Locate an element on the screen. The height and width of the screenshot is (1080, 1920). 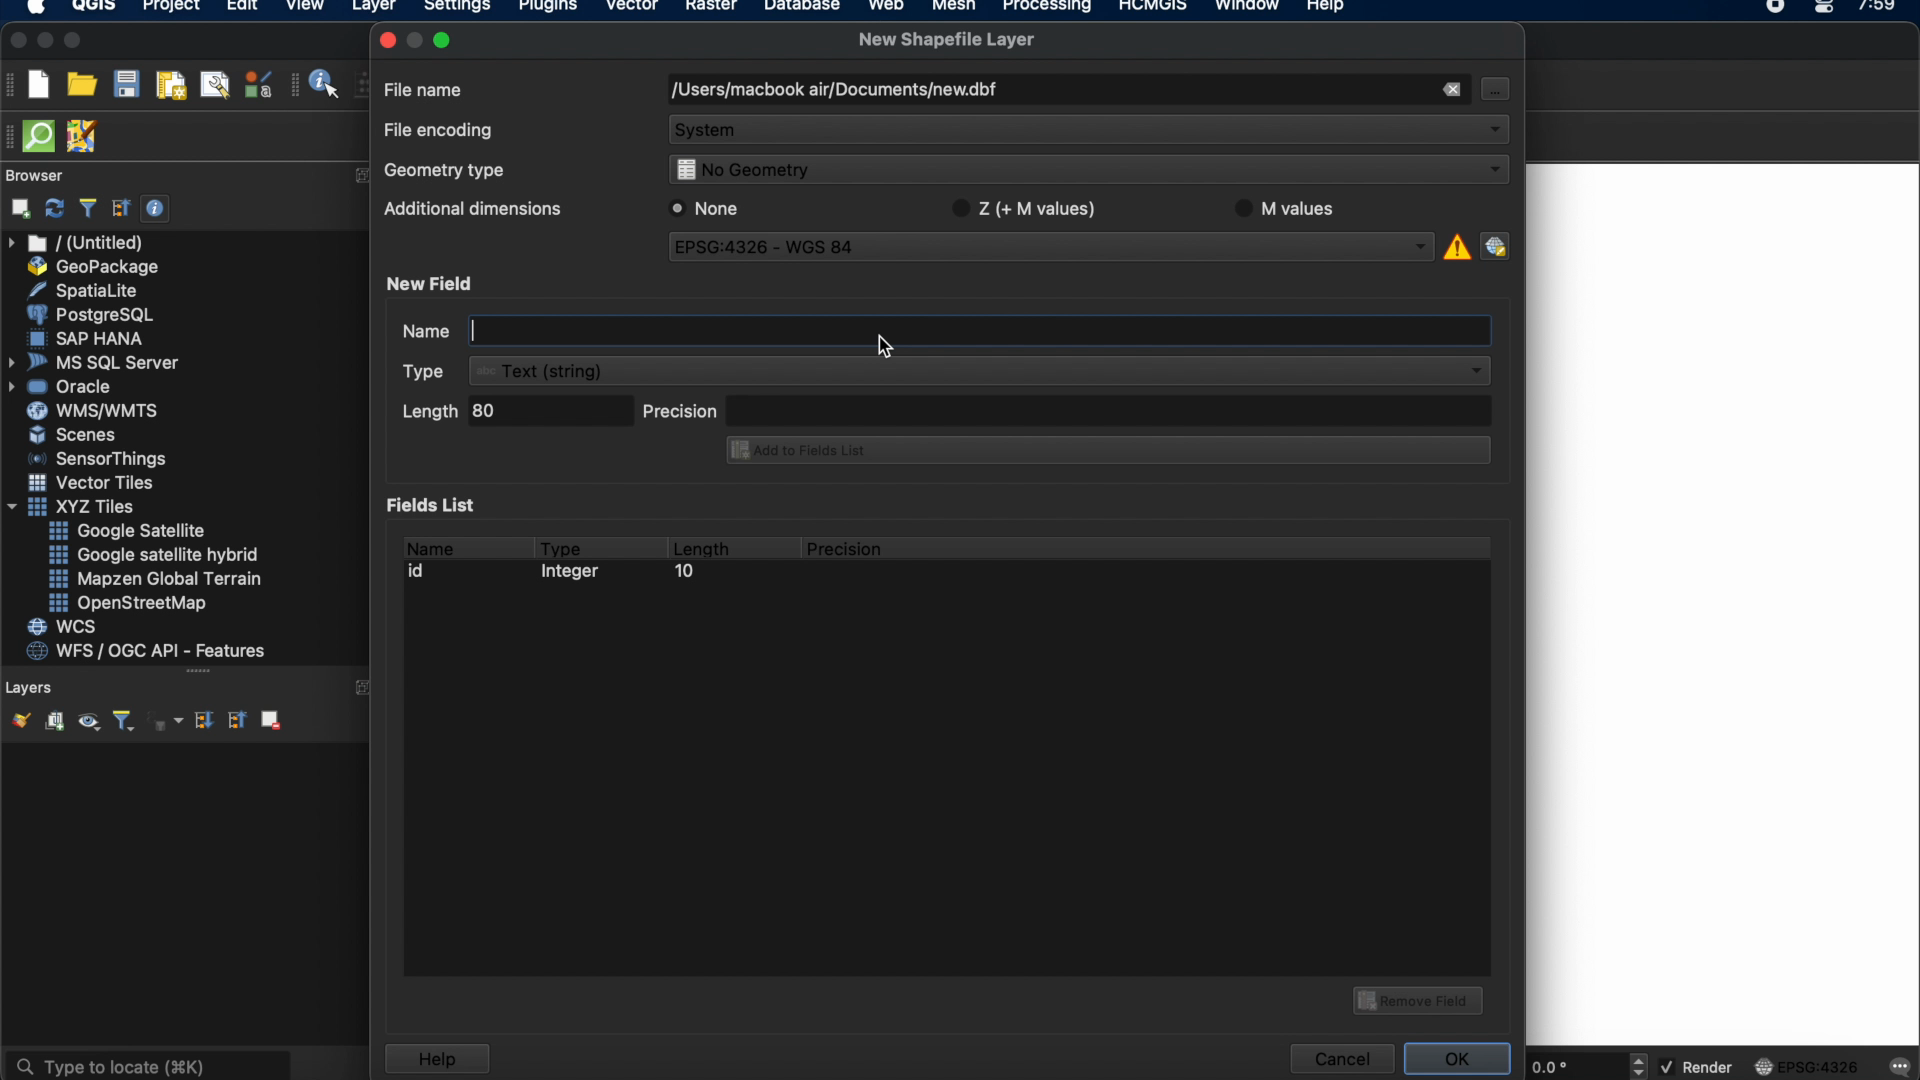
M values is located at coordinates (1294, 208).